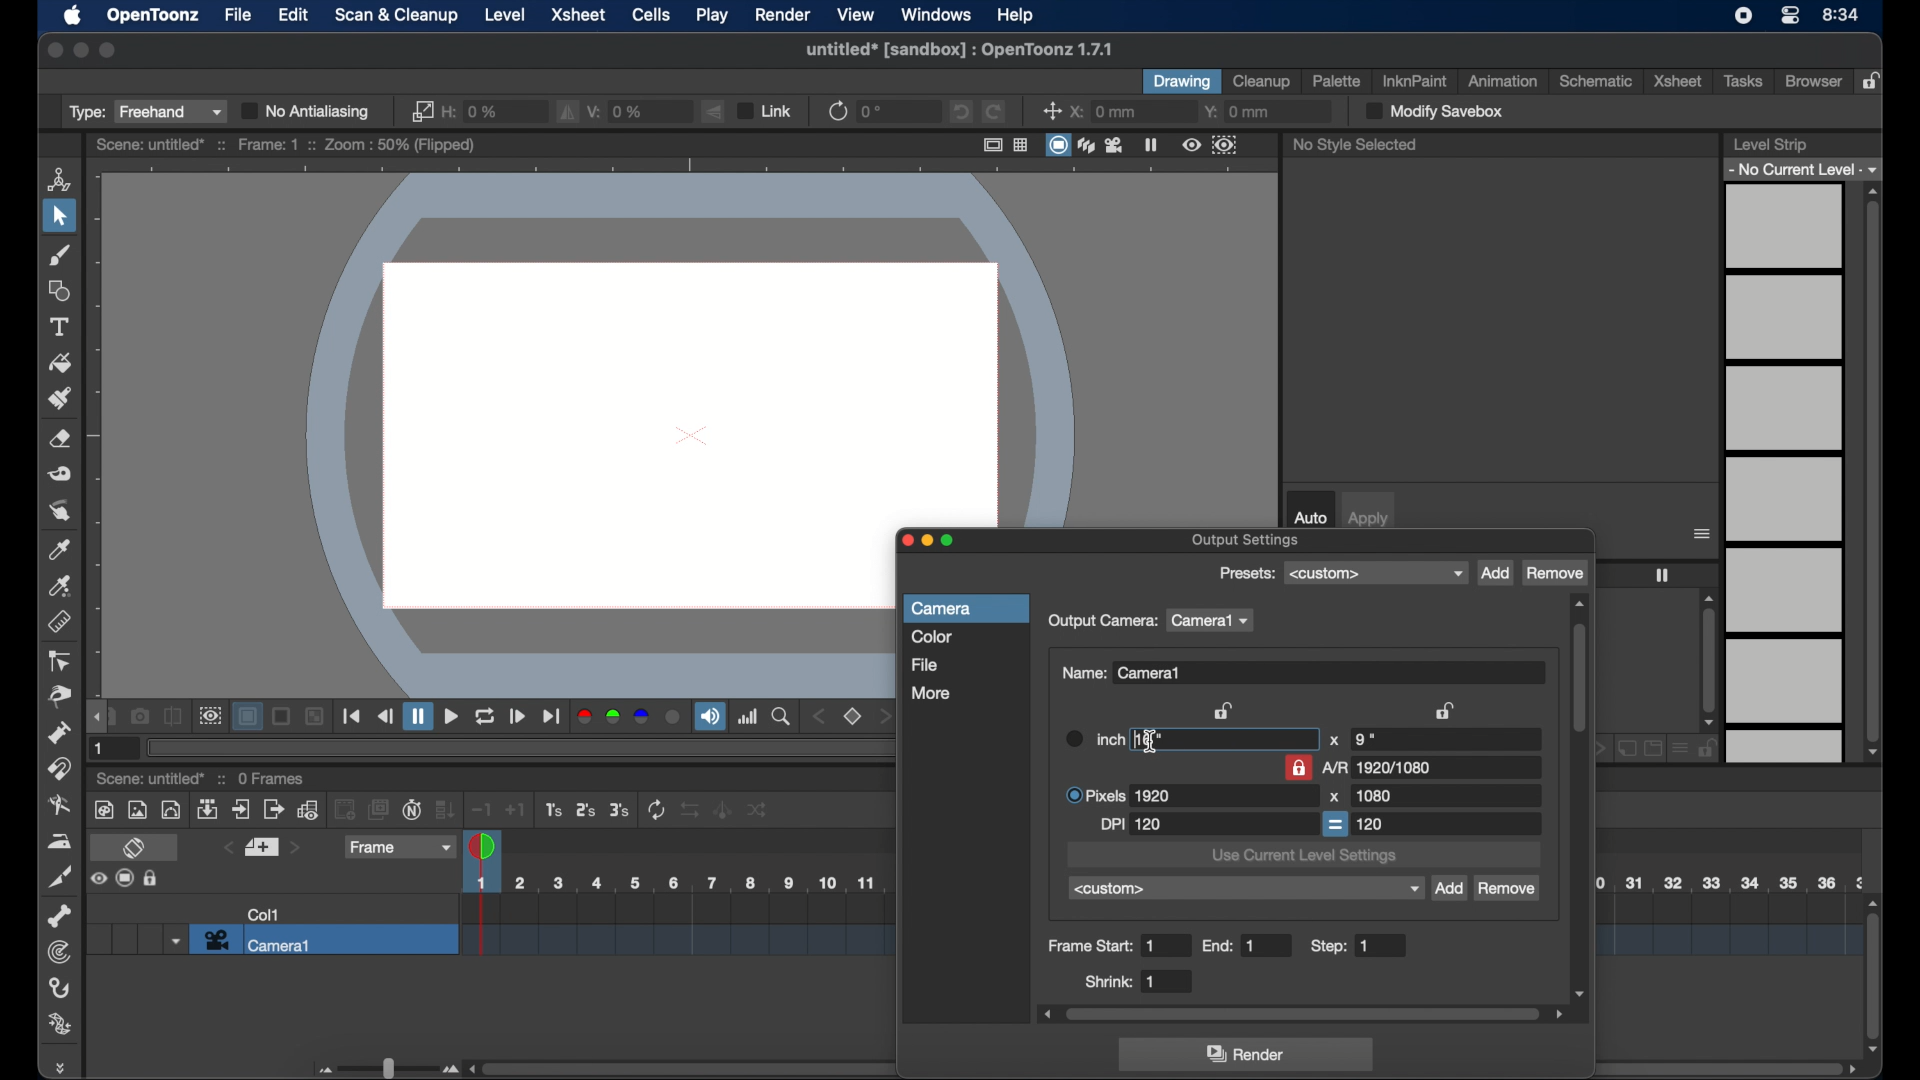 The width and height of the screenshot is (1920, 1080). I want to click on x, so click(1334, 797).